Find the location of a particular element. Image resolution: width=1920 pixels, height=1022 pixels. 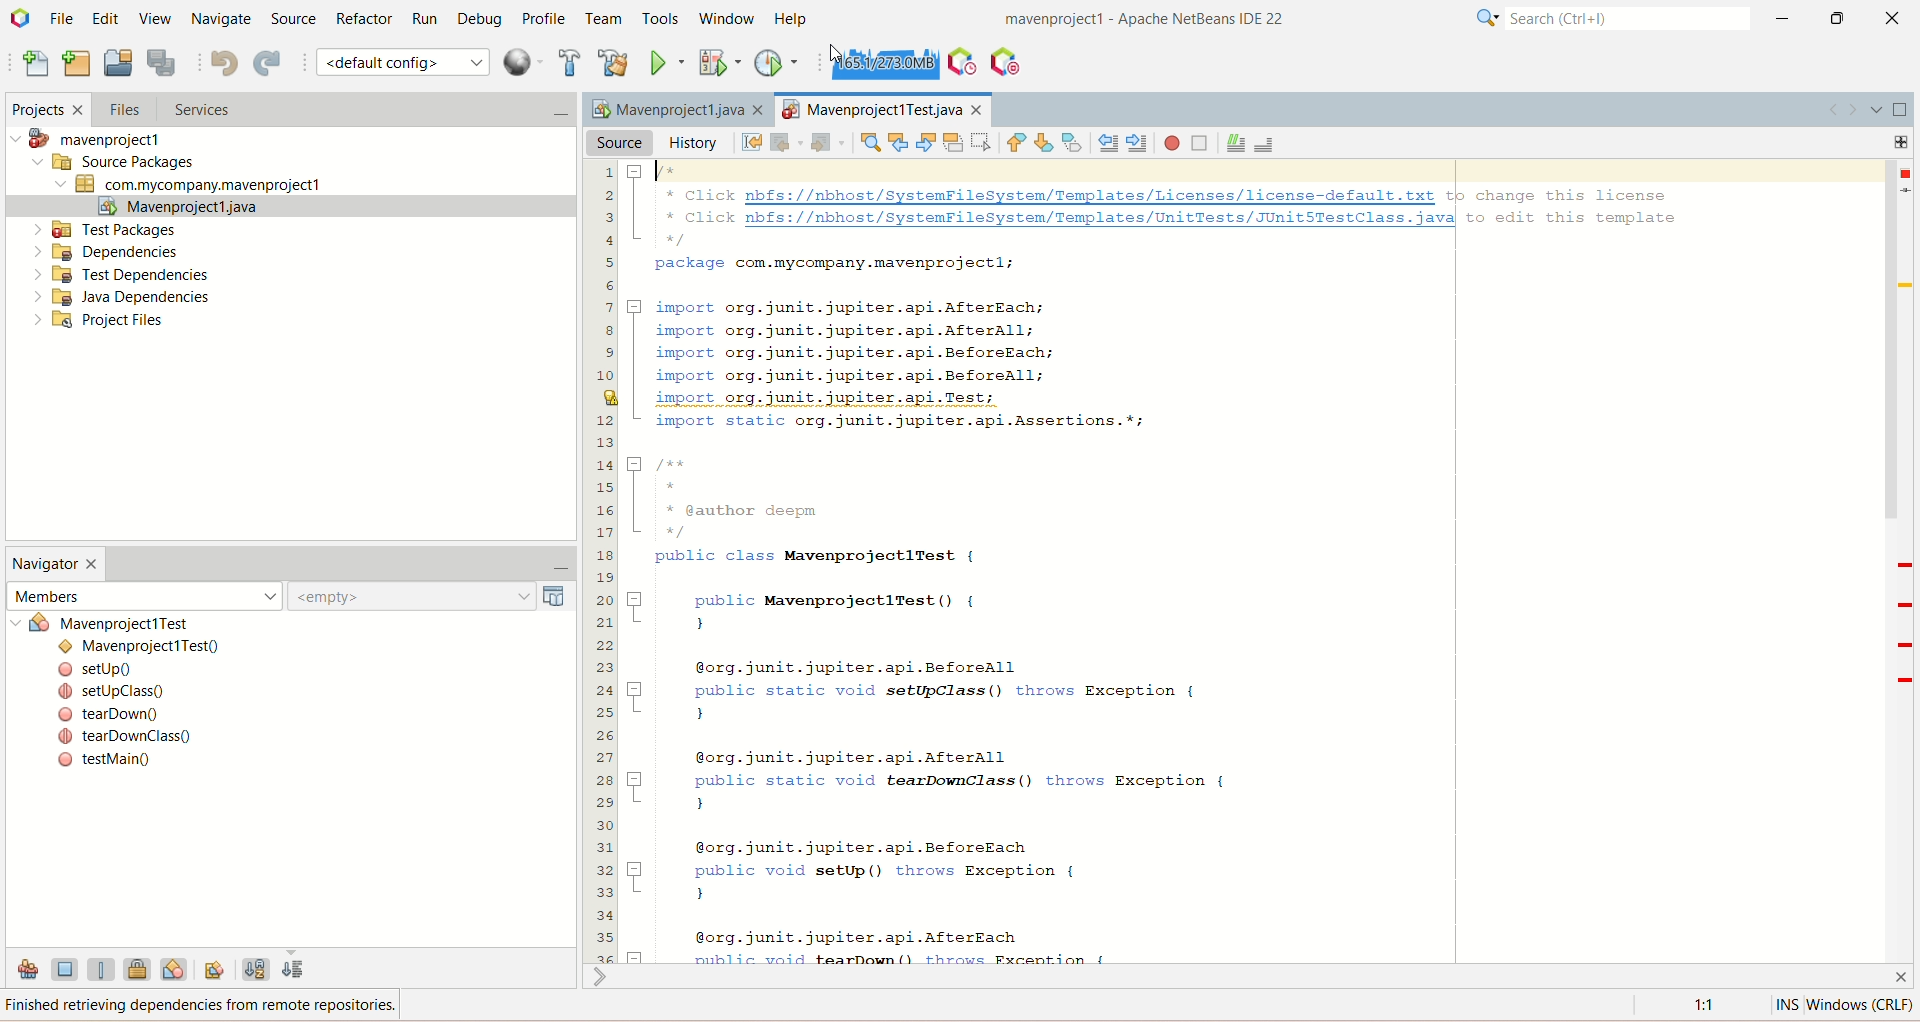

maximize is located at coordinates (1847, 23).